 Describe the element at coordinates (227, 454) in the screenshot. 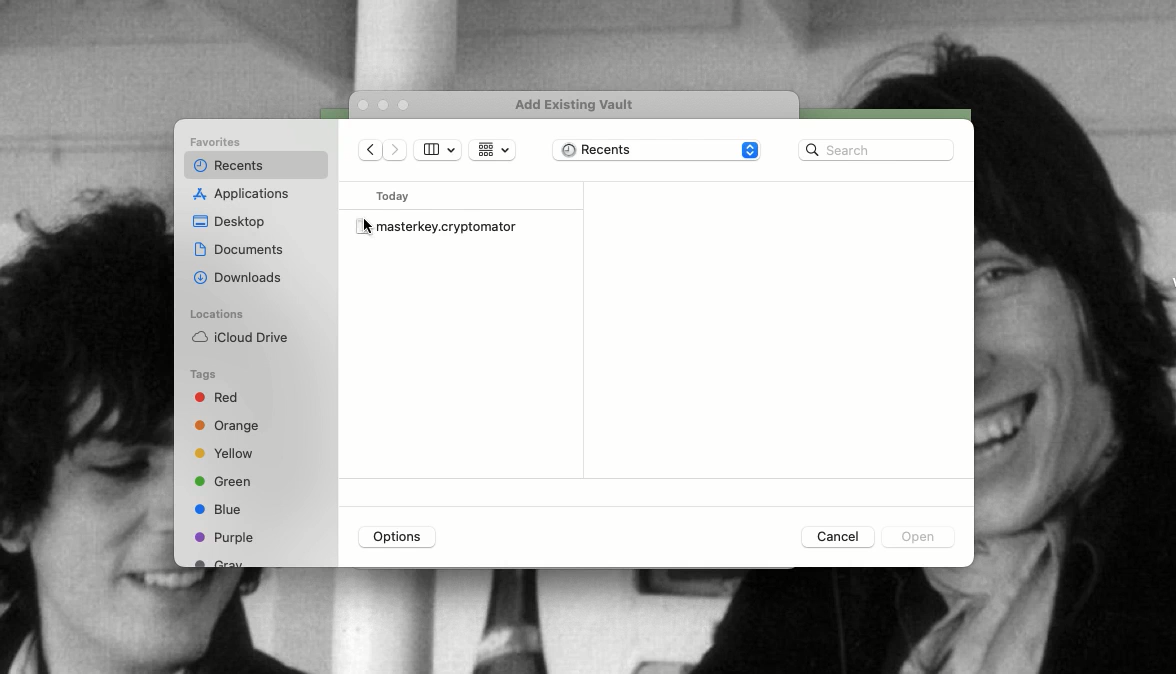

I see `Yellow` at that location.